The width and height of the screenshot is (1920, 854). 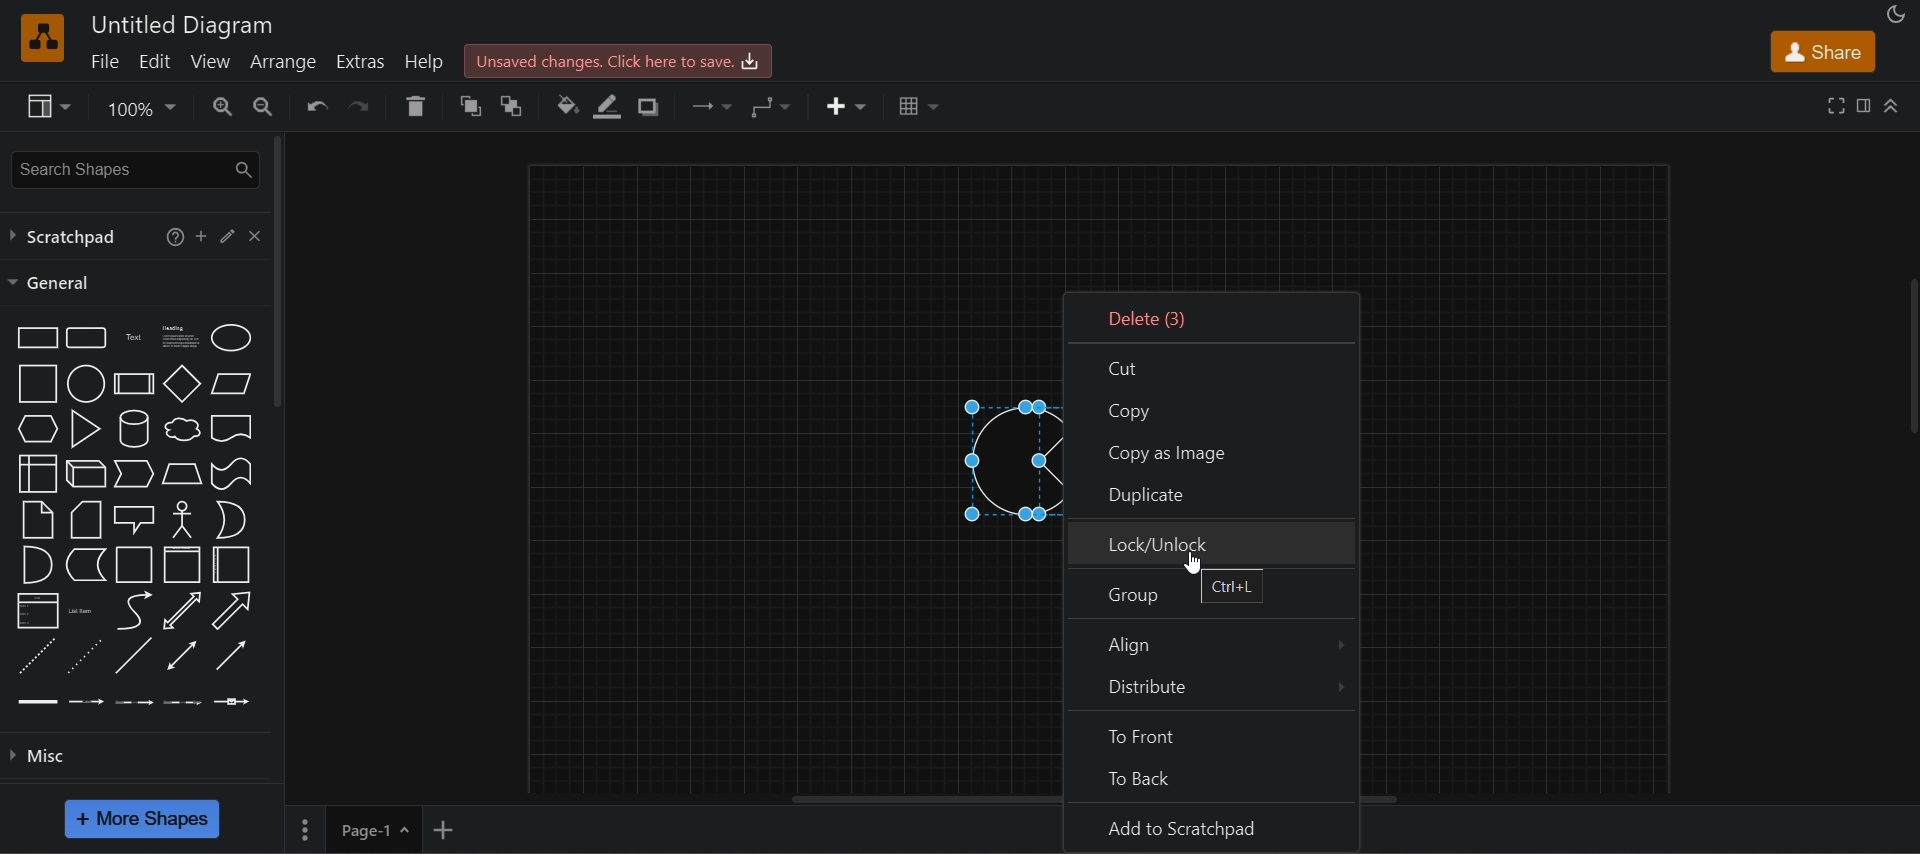 I want to click on internal storage, so click(x=35, y=474).